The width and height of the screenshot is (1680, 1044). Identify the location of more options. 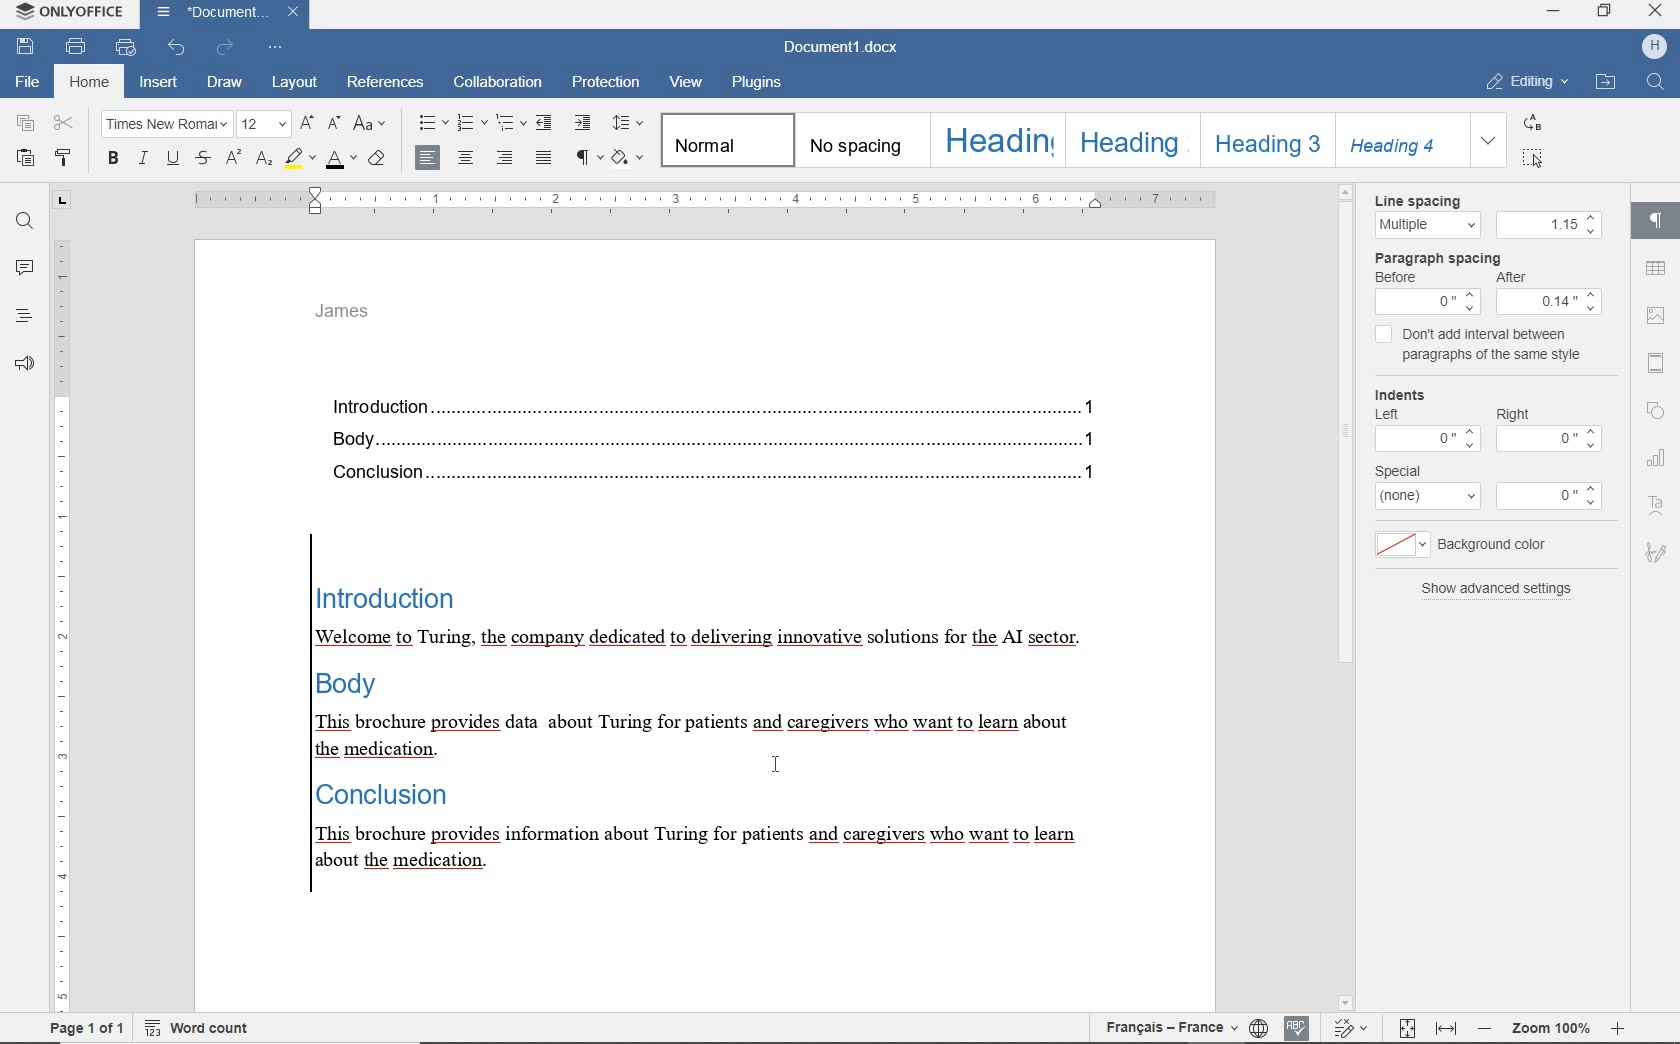
(1550, 441).